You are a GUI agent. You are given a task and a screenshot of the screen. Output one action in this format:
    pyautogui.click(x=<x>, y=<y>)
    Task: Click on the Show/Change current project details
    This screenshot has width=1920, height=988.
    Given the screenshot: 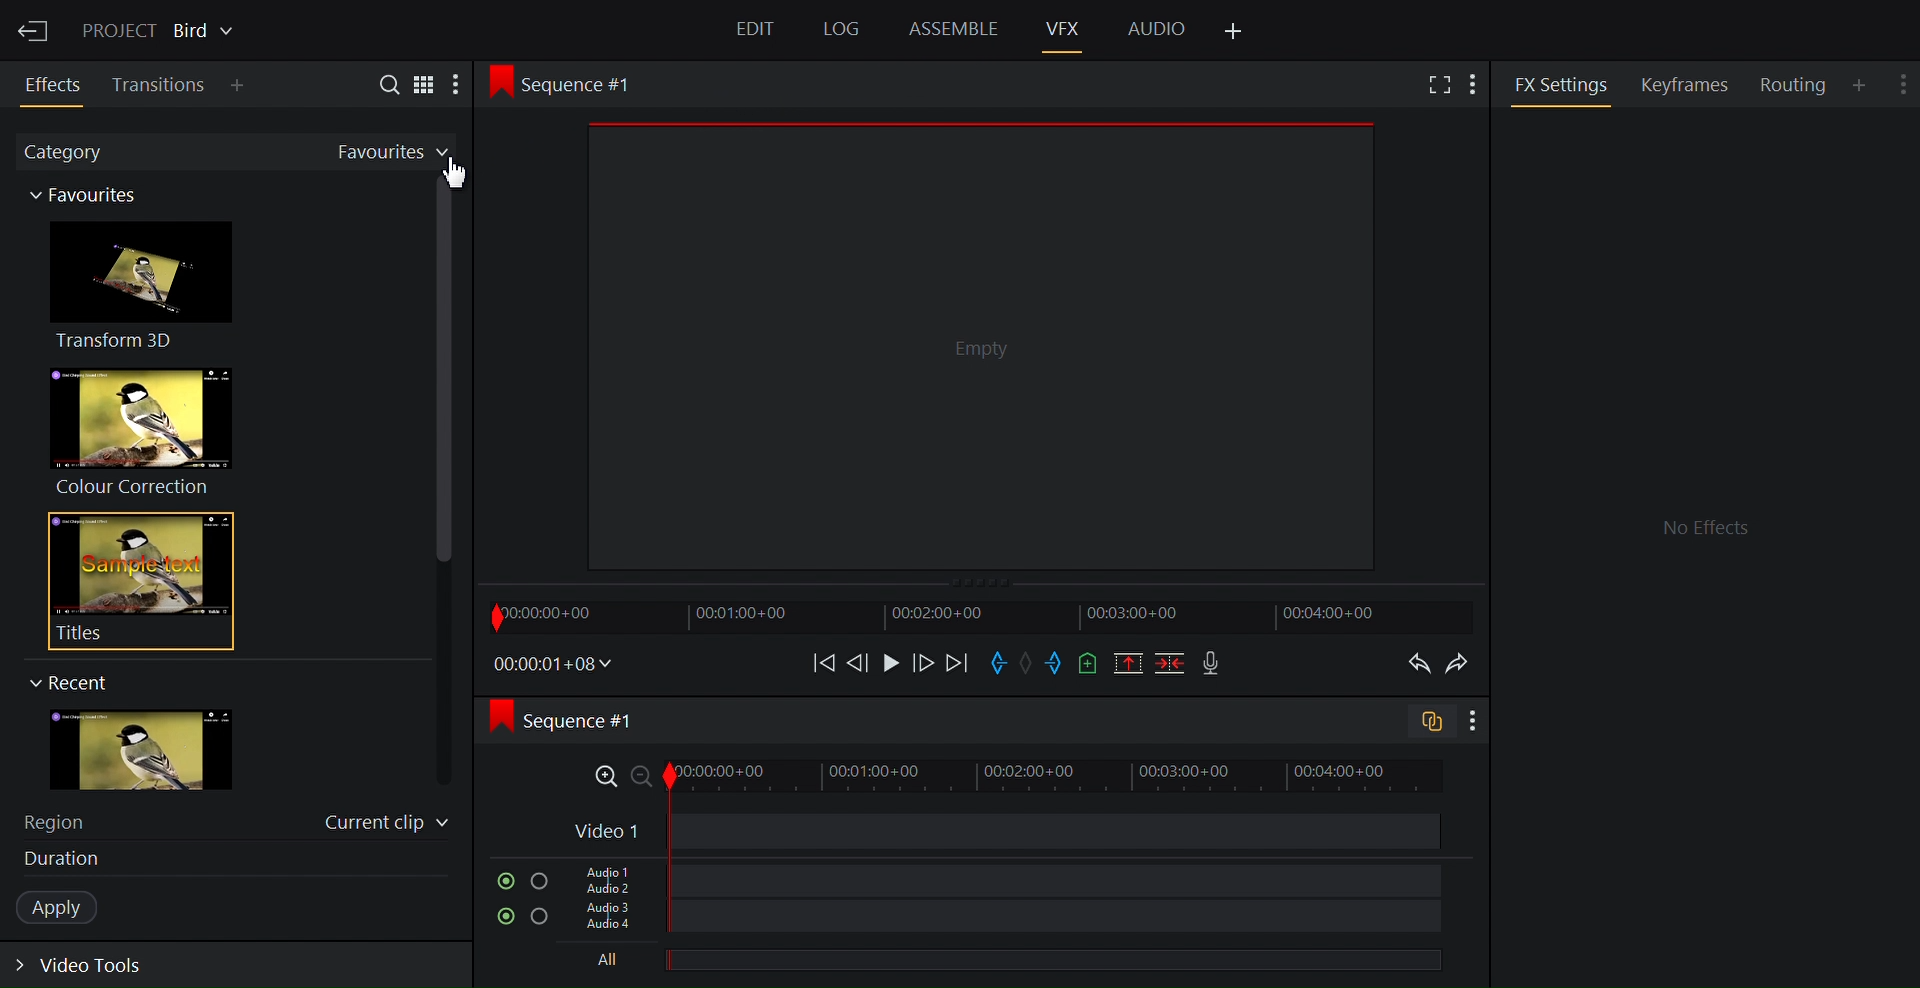 What is the action you would take?
    pyautogui.click(x=161, y=28)
    